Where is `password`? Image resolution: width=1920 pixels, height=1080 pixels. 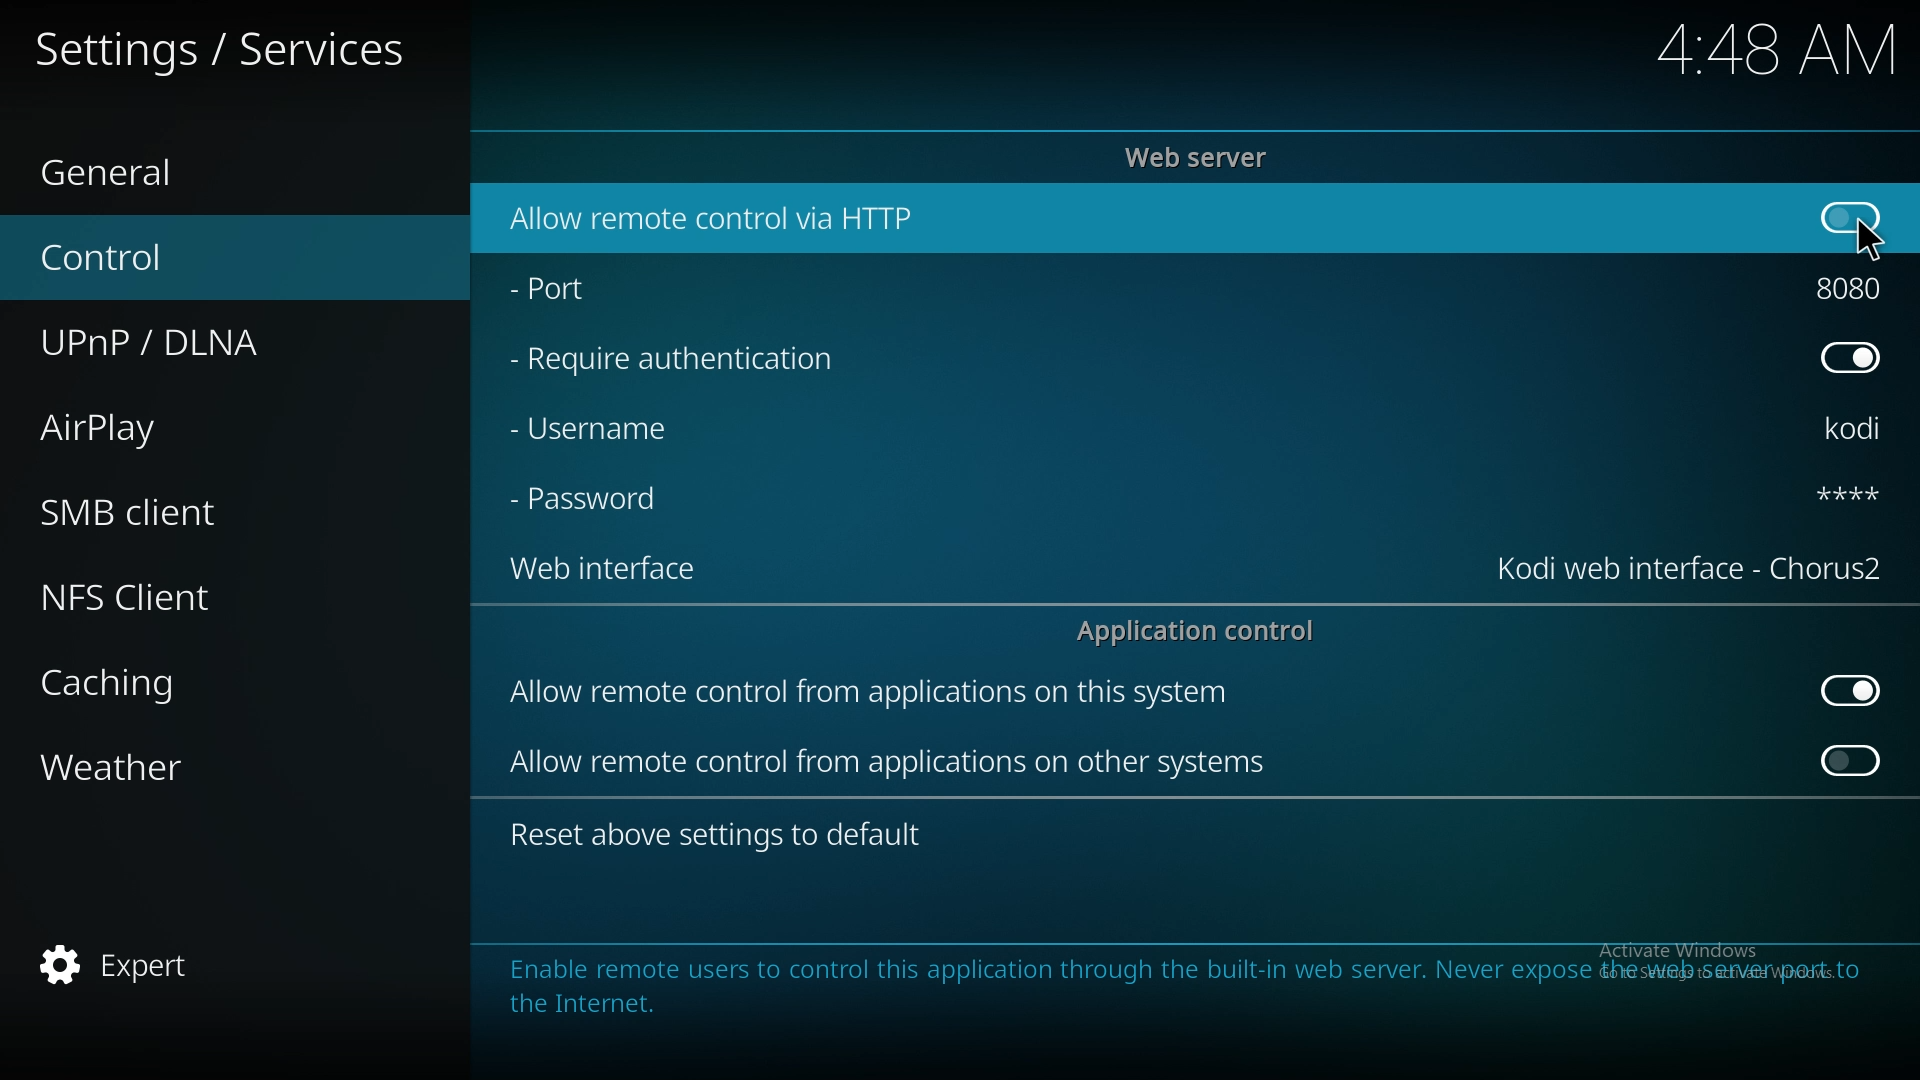 password is located at coordinates (1842, 498).